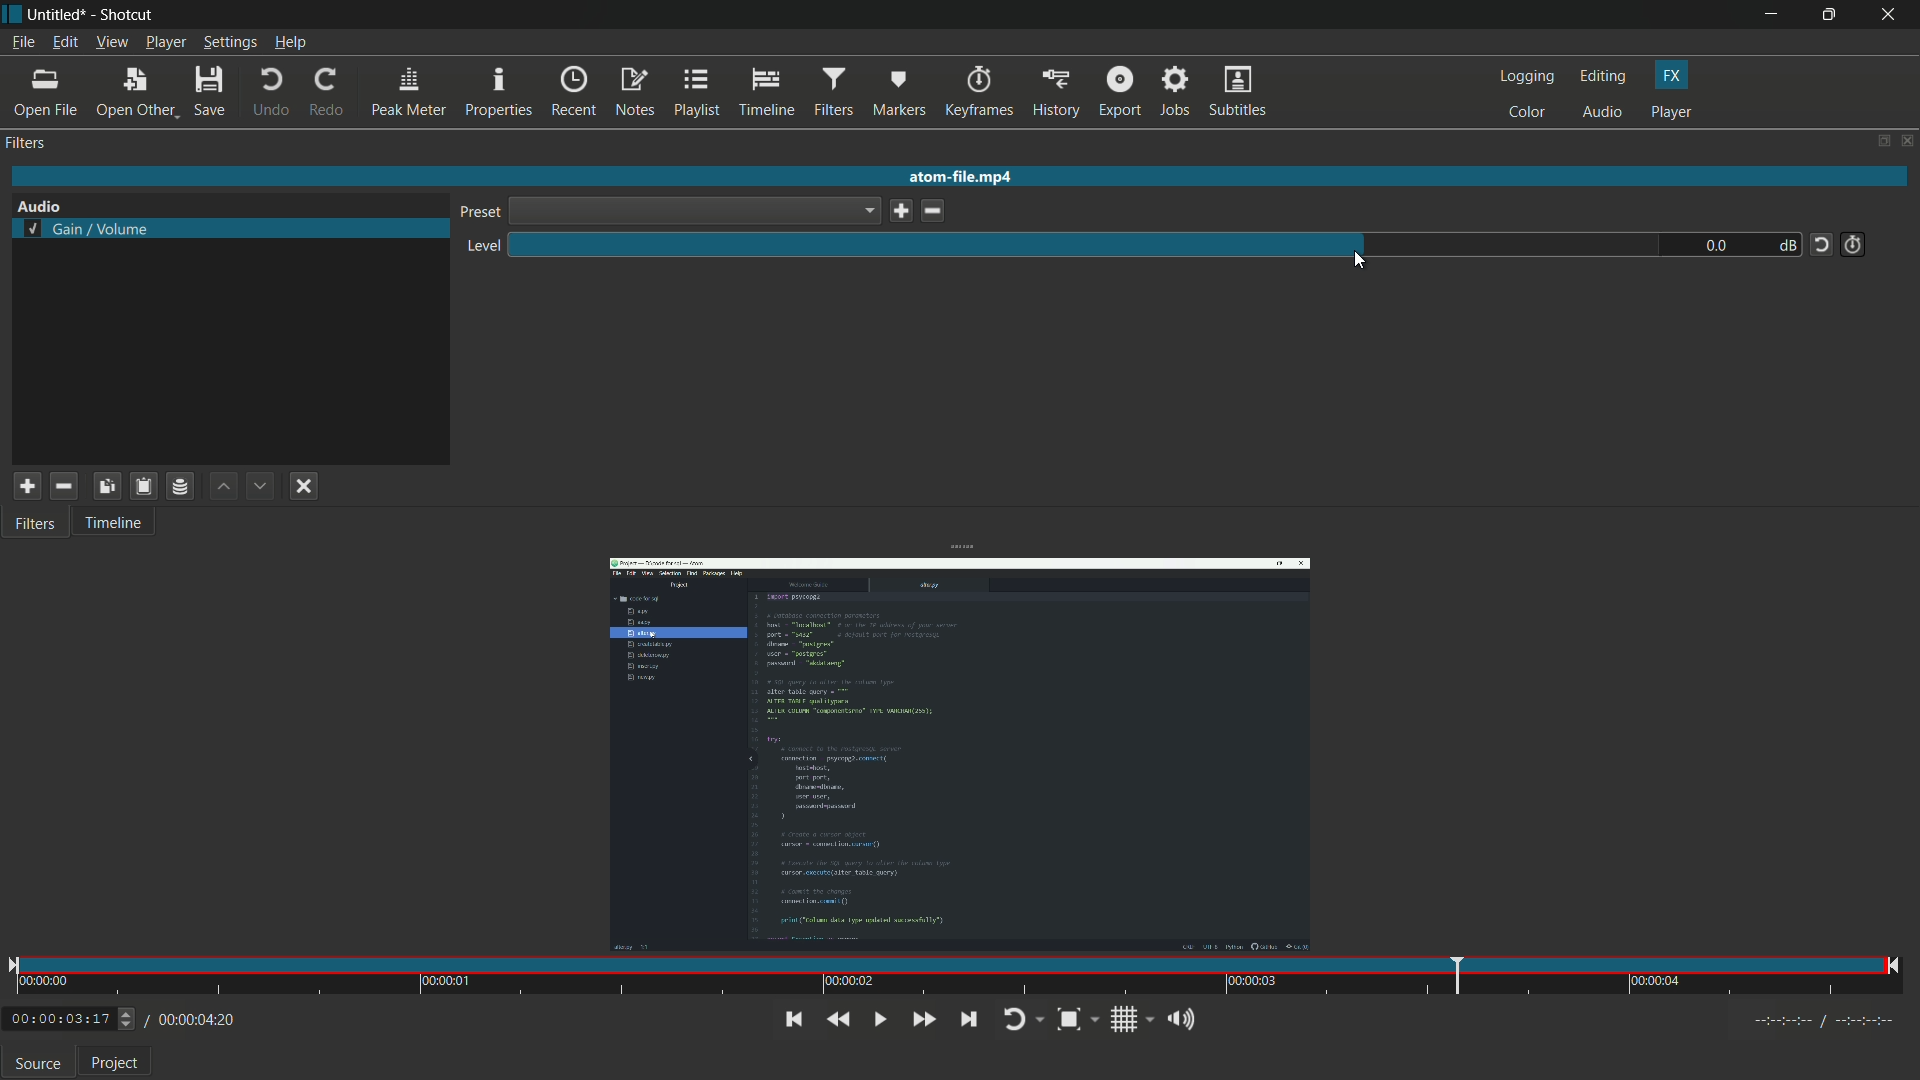  What do you see at coordinates (959, 756) in the screenshot?
I see `imported video` at bounding box center [959, 756].